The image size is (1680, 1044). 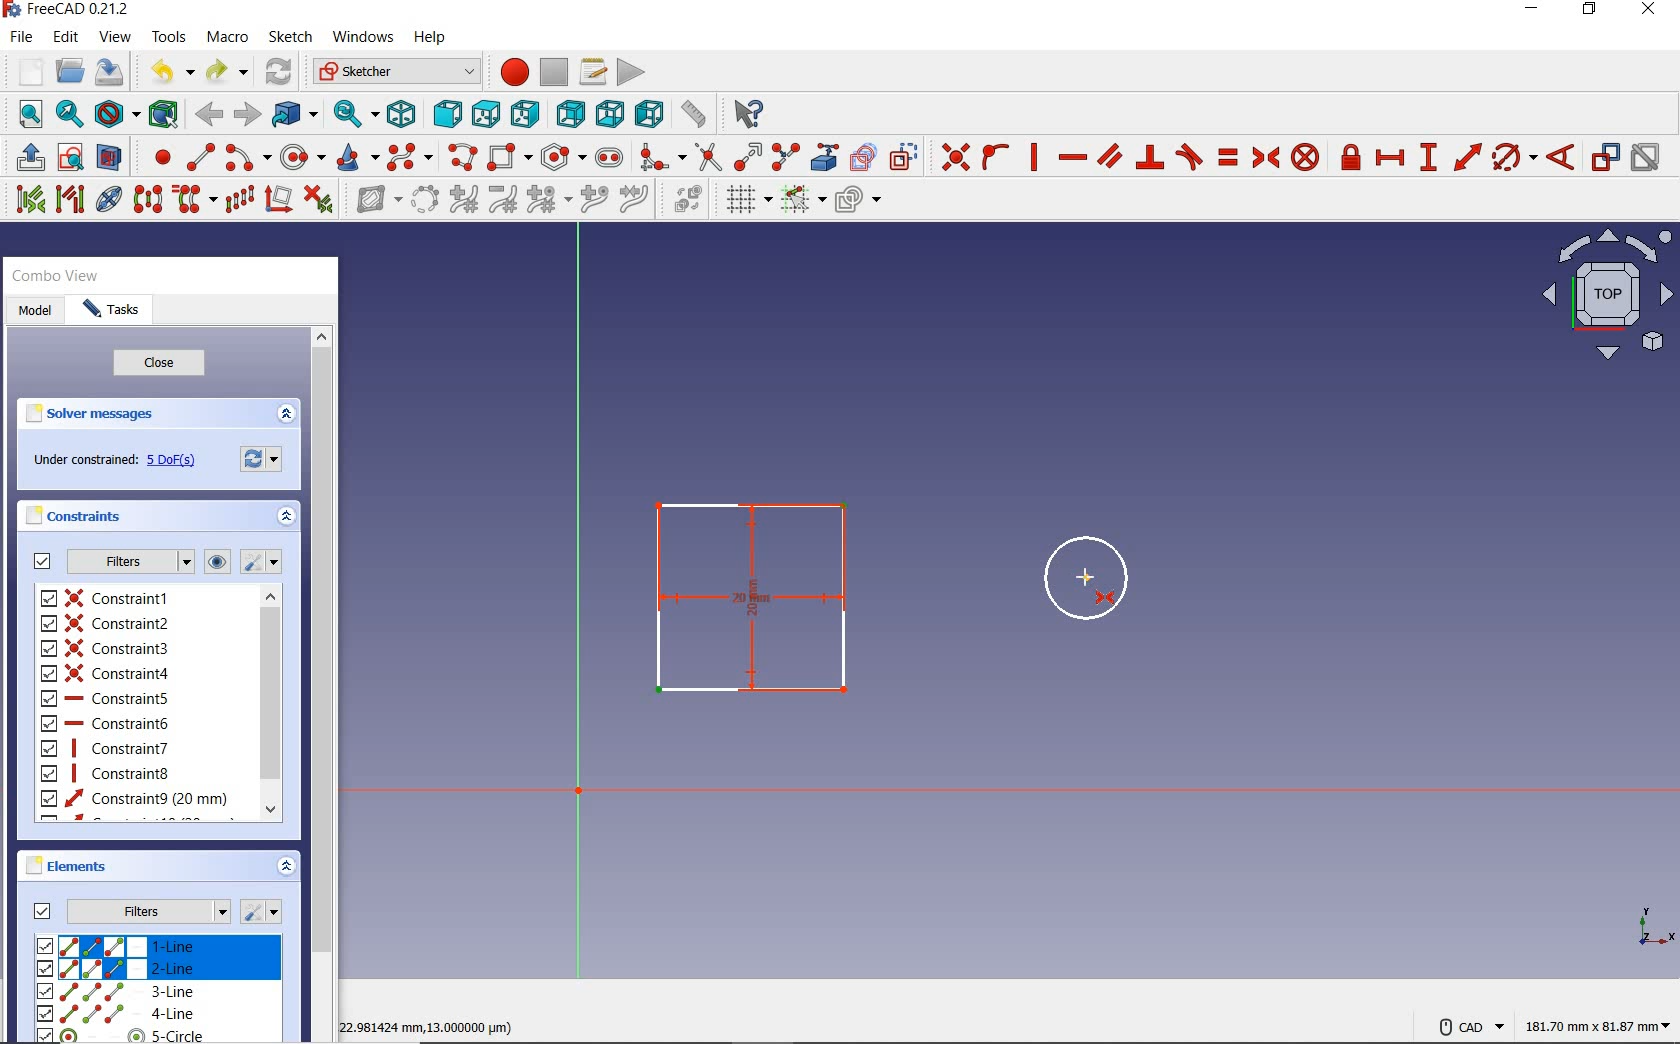 I want to click on constrain parallel, so click(x=1110, y=155).